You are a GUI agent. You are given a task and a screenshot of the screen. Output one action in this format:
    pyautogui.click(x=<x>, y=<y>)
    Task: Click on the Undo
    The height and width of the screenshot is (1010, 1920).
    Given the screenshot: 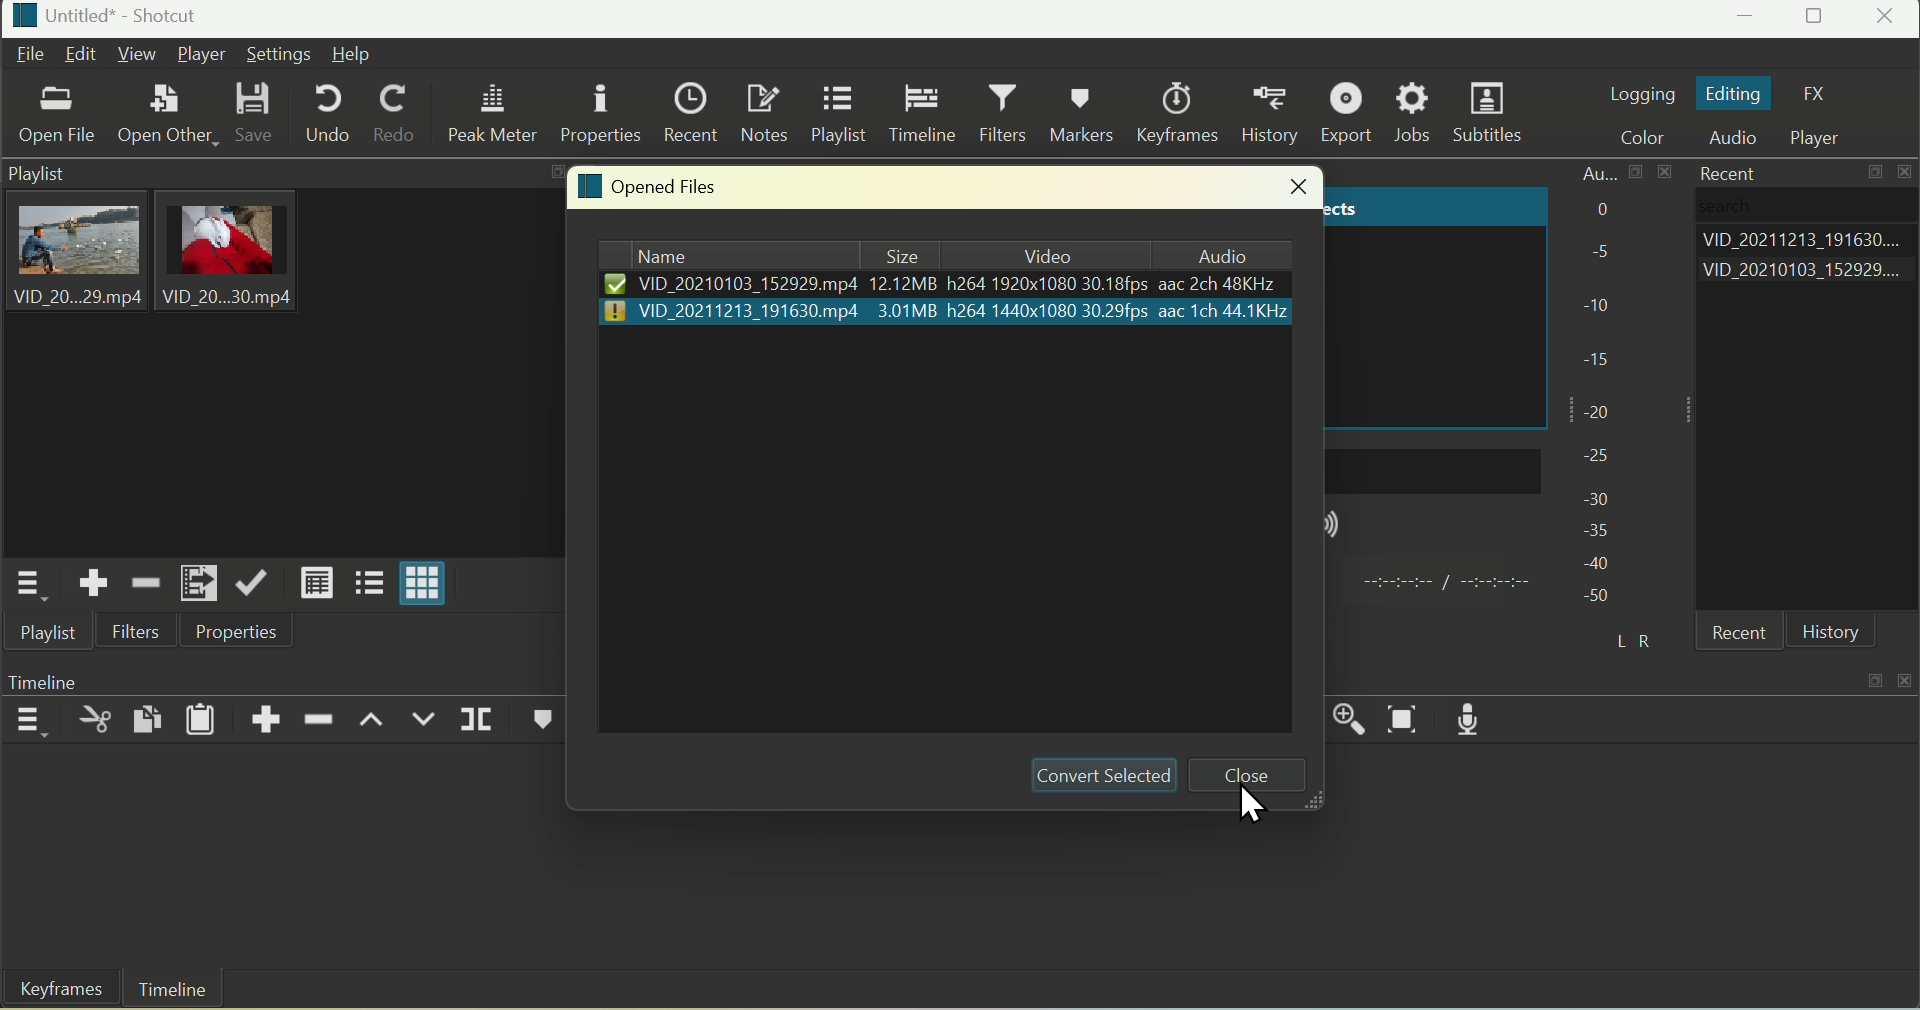 What is the action you would take?
    pyautogui.click(x=327, y=112)
    